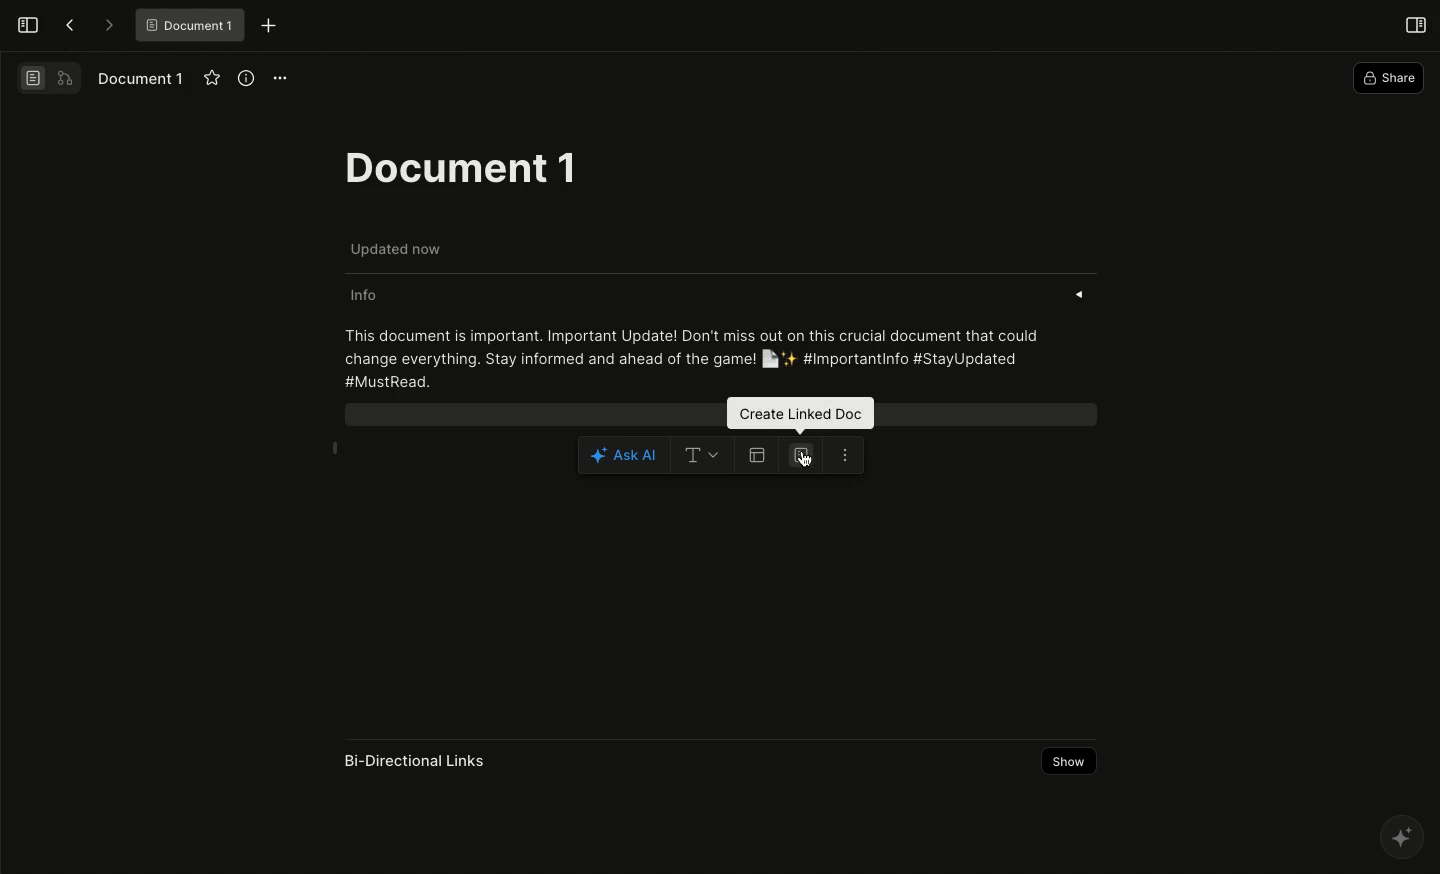 Image resolution: width=1440 pixels, height=874 pixels. Describe the element at coordinates (808, 462) in the screenshot. I see `cursor on create linked doc` at that location.